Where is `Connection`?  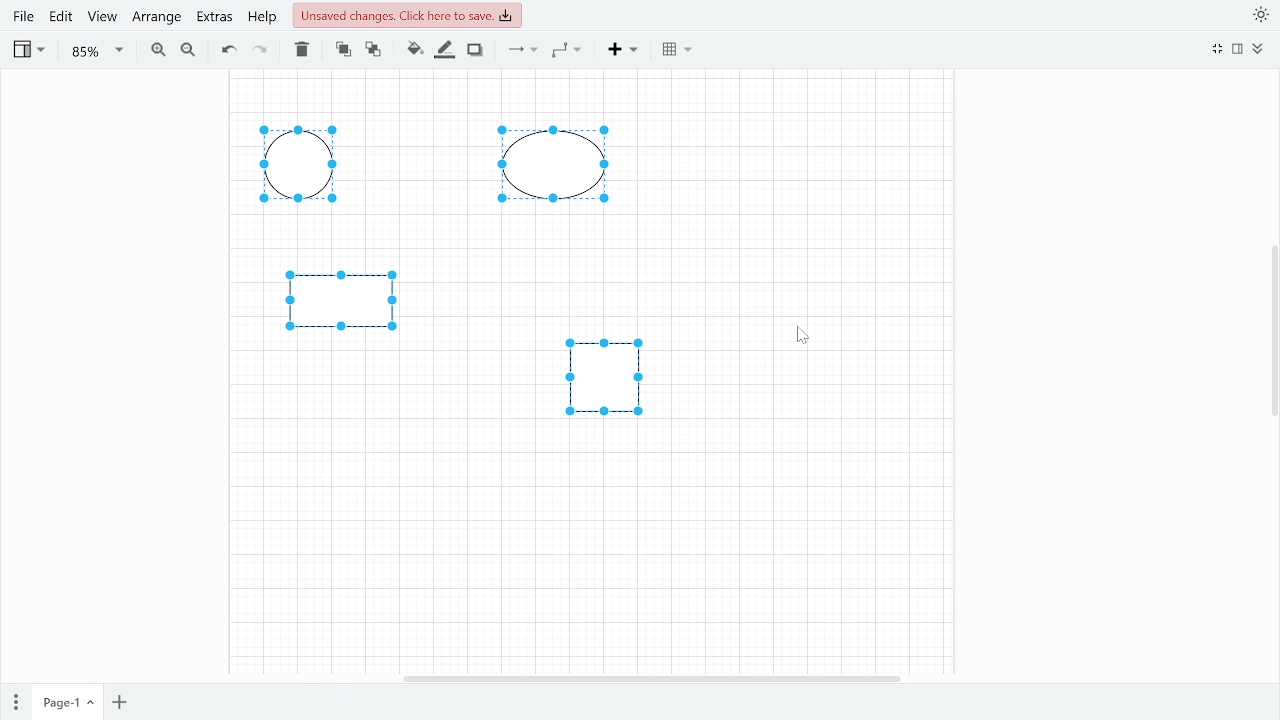
Connection is located at coordinates (522, 49).